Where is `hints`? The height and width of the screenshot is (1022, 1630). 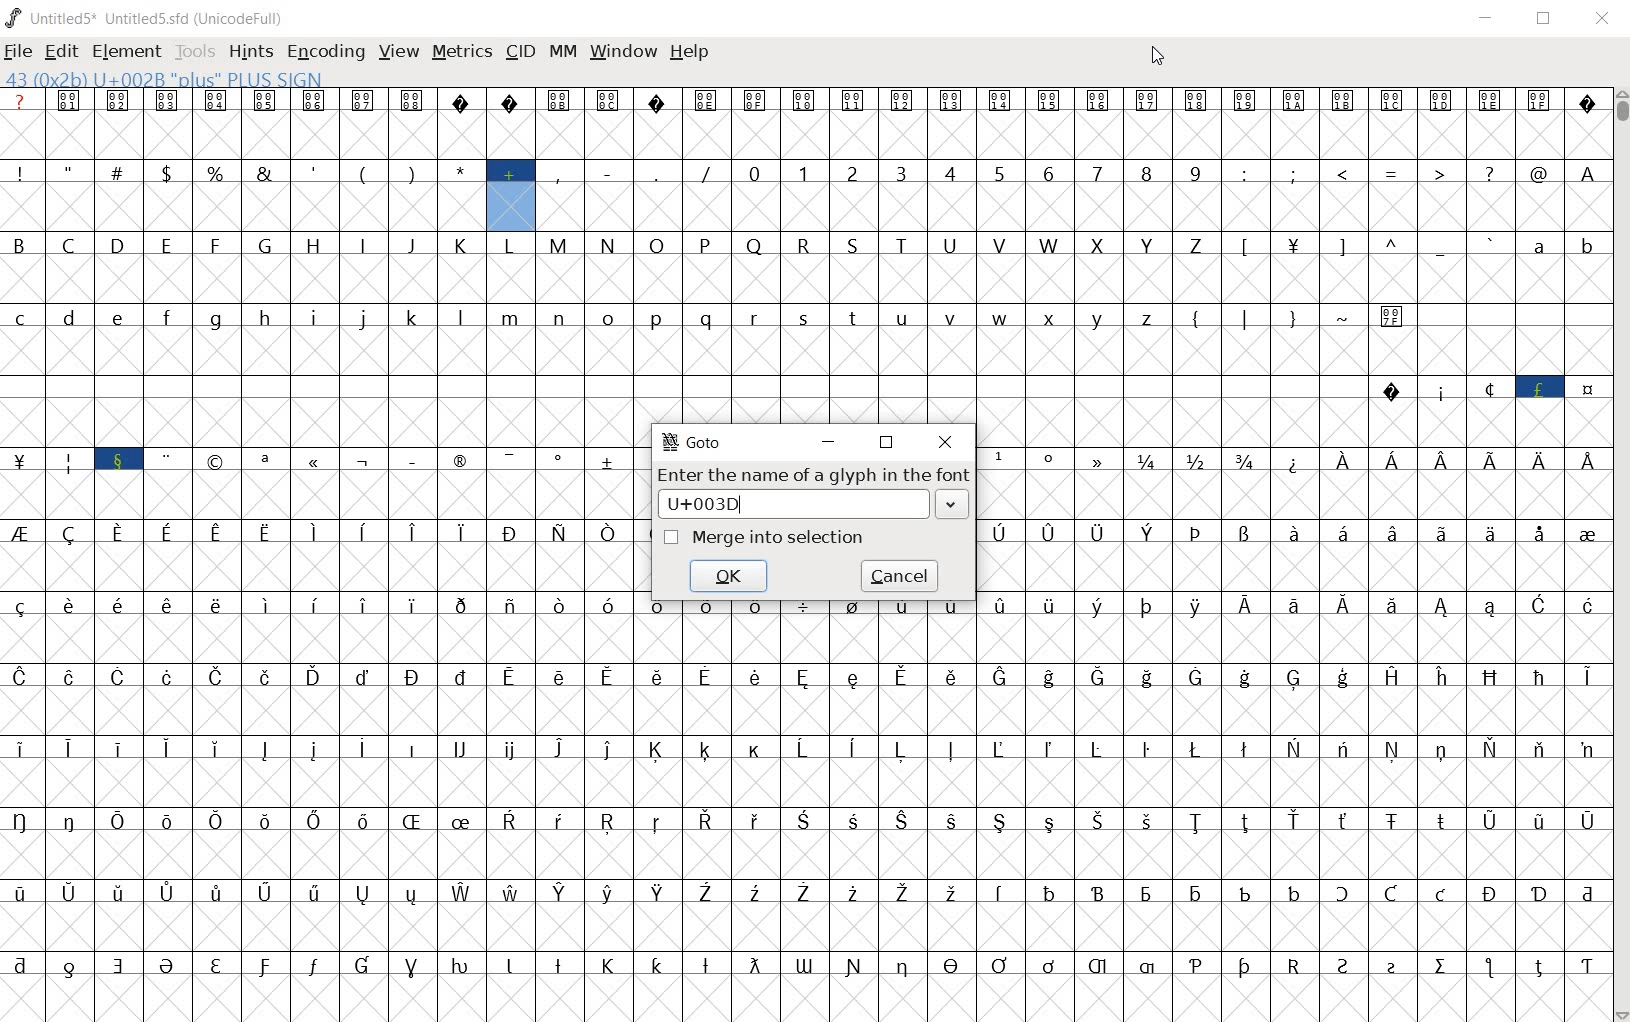 hints is located at coordinates (248, 51).